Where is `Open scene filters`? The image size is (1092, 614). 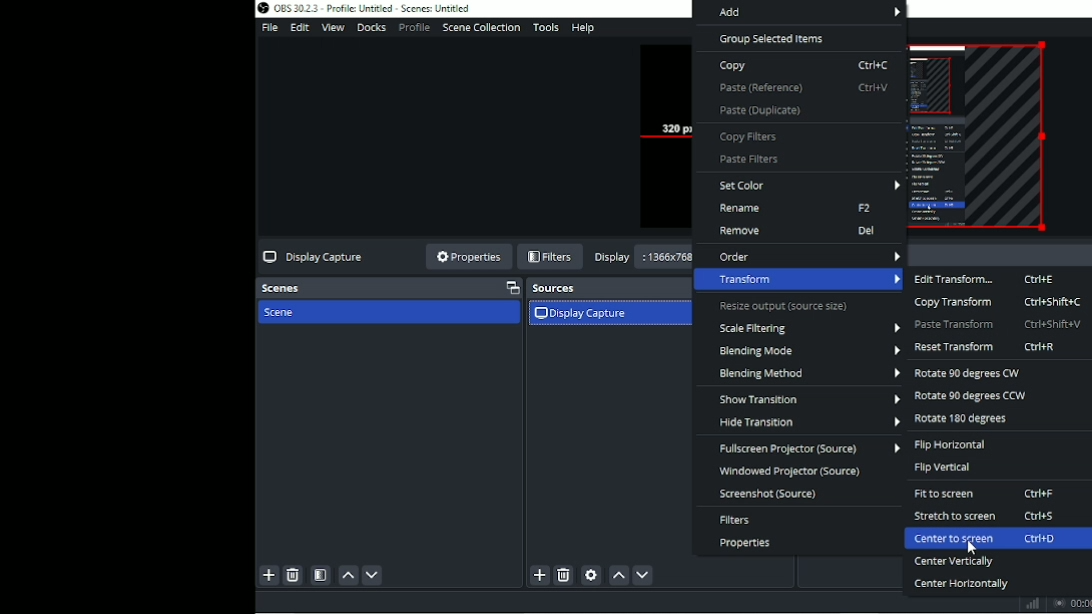 Open scene filters is located at coordinates (320, 575).